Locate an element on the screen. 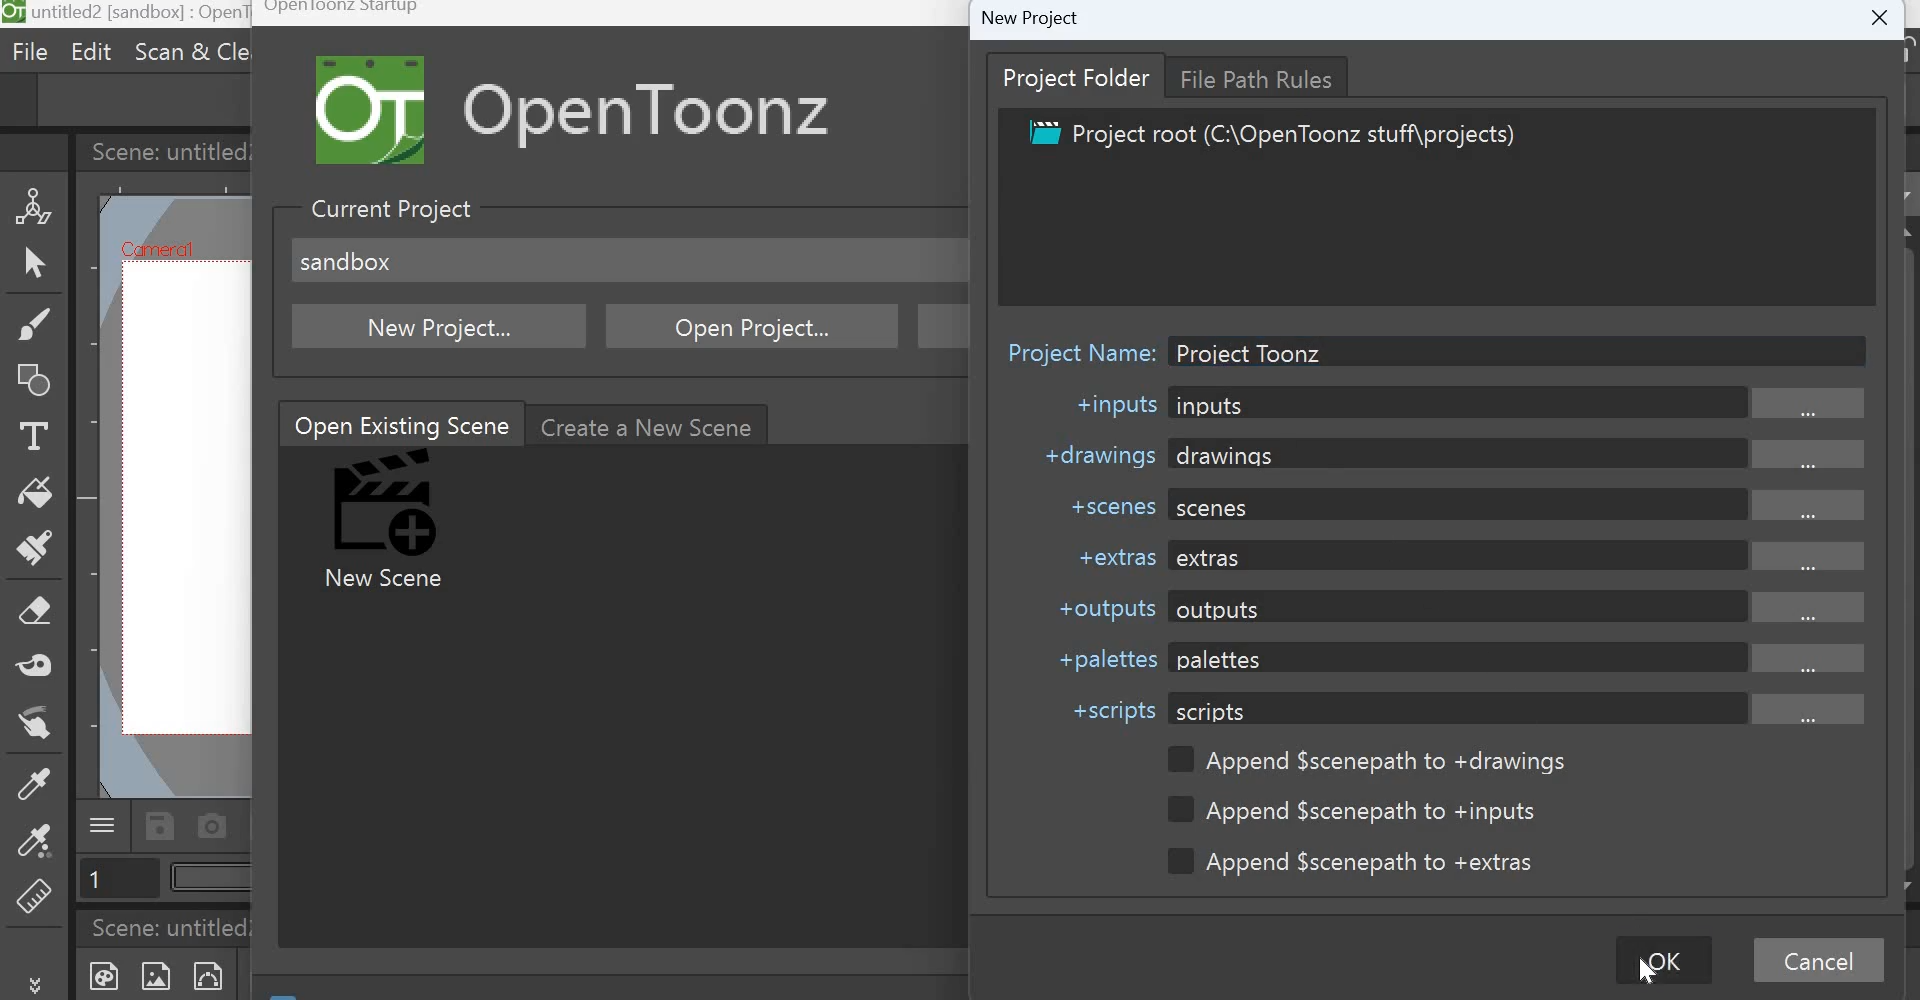  Project Toonz is located at coordinates (1253, 351).